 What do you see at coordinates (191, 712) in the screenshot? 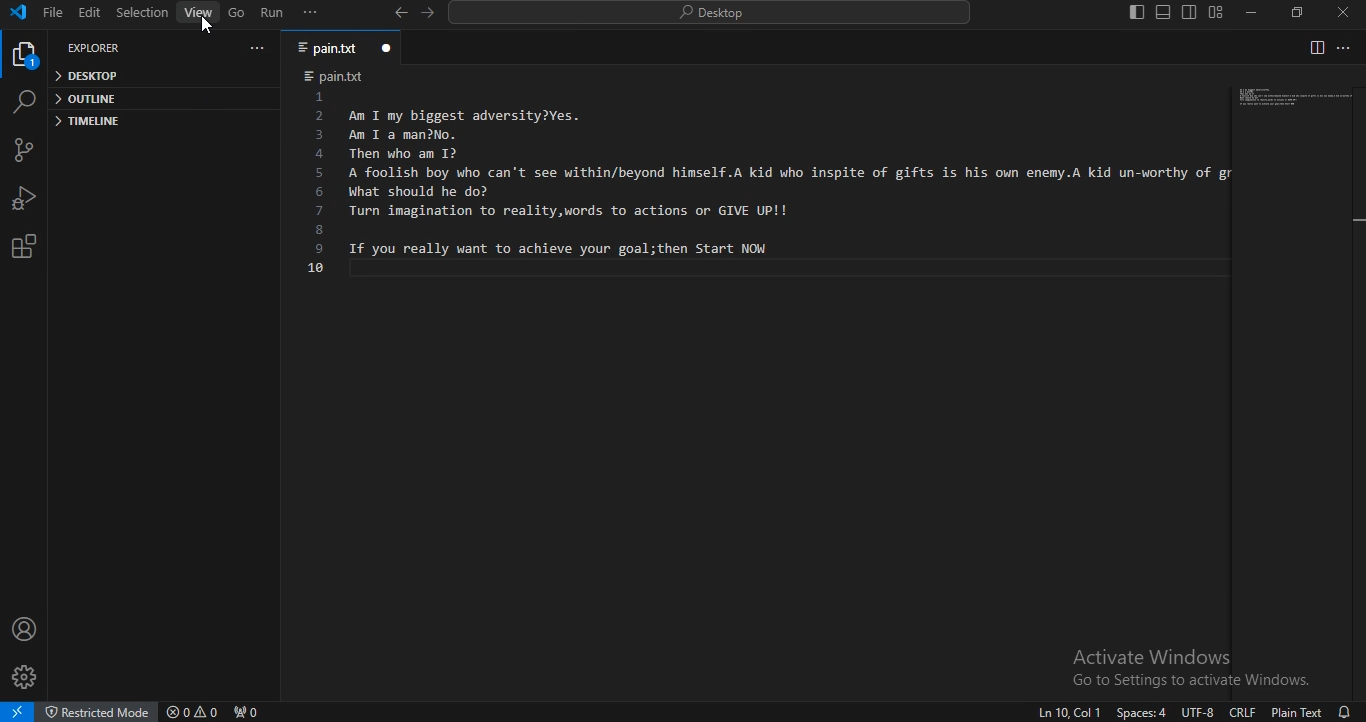
I see `no problems` at bounding box center [191, 712].